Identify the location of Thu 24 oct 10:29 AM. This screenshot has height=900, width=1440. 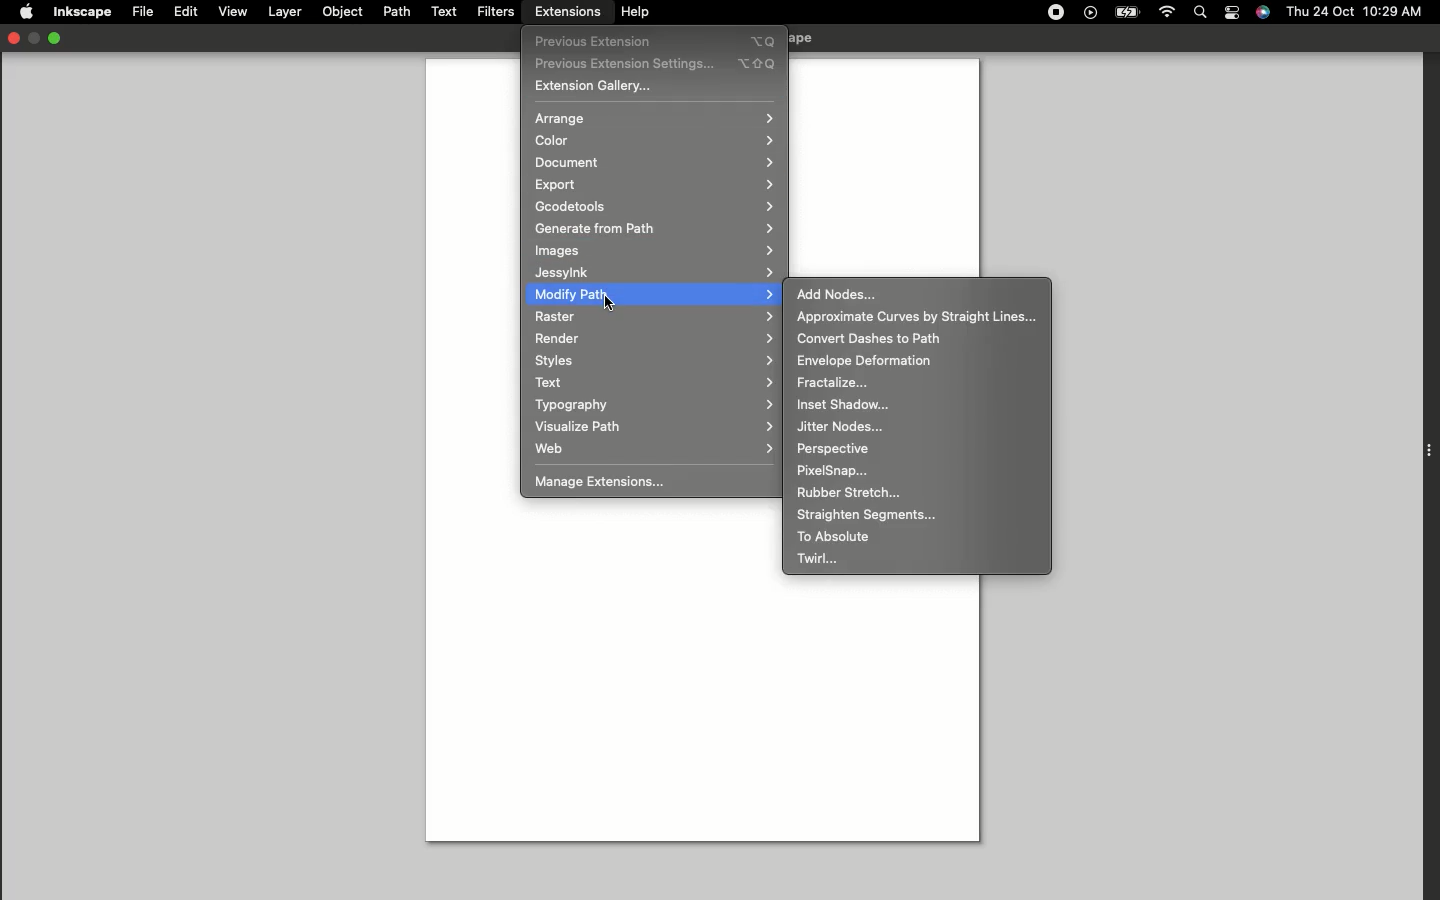
(1355, 12).